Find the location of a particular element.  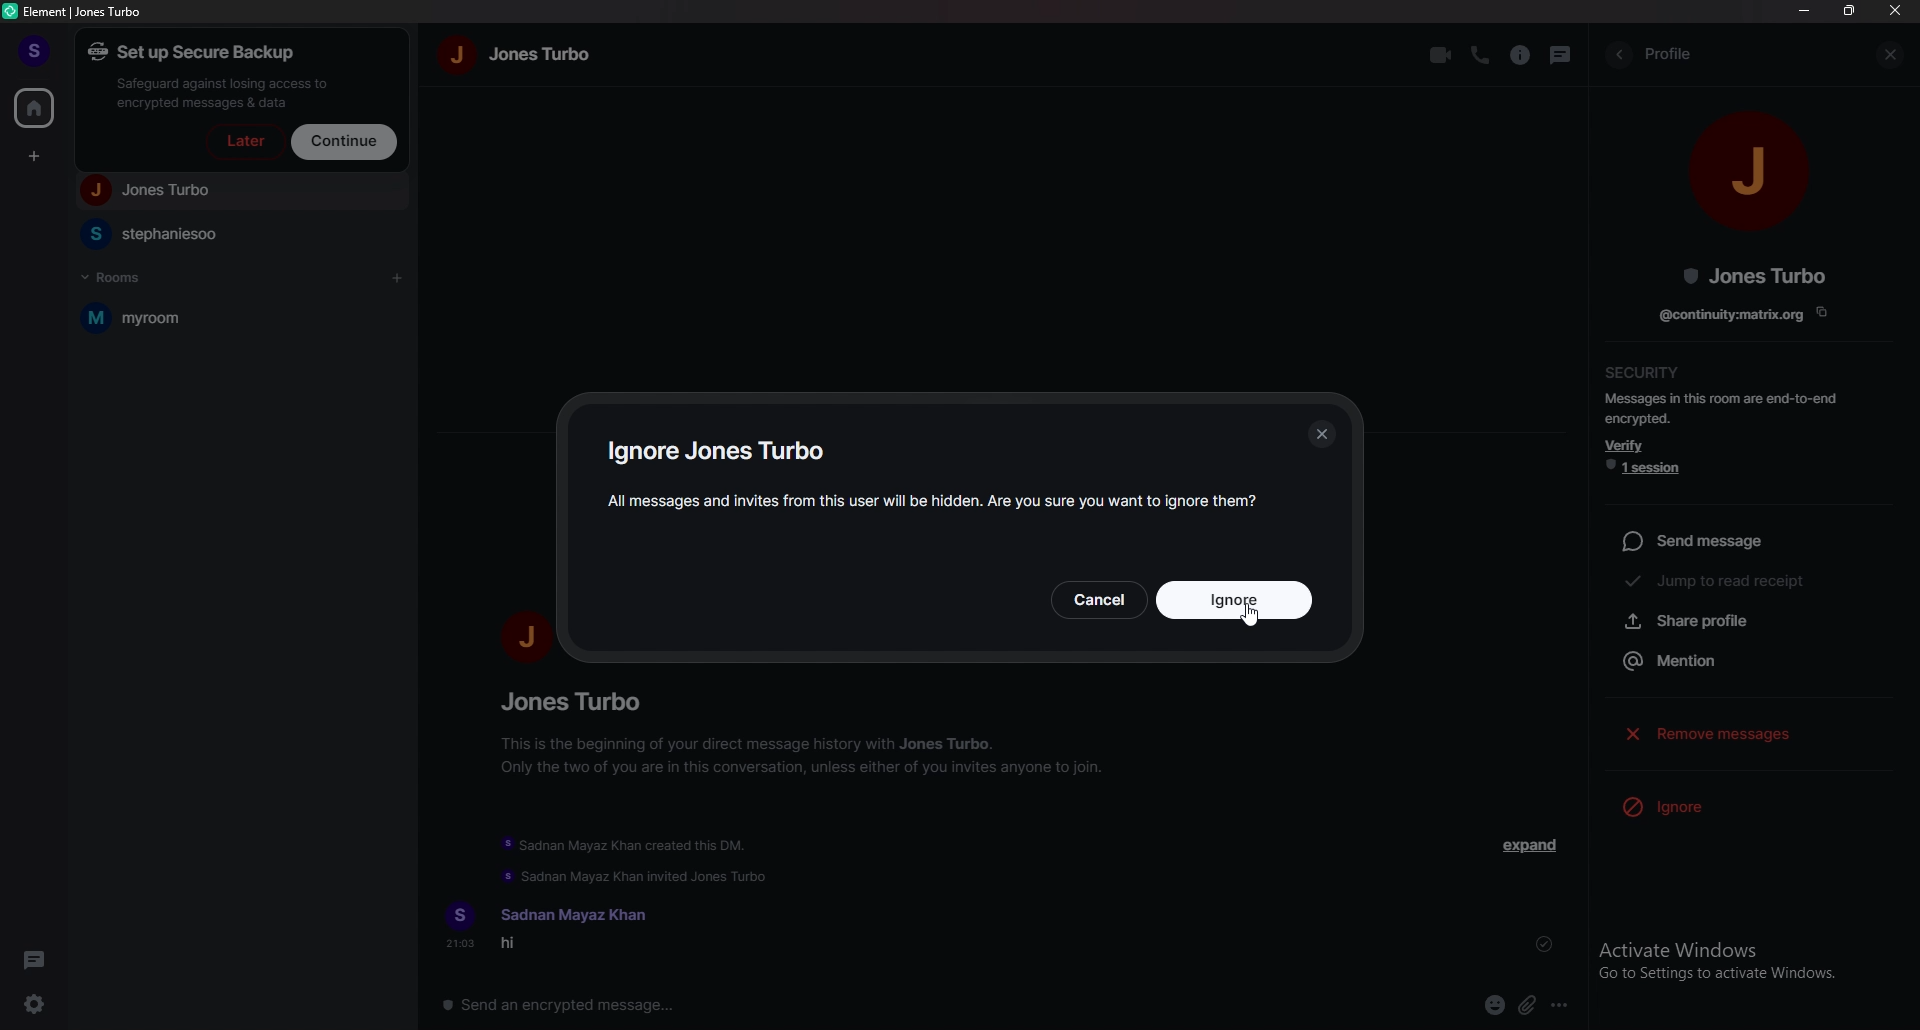

element is located at coordinates (76, 12).